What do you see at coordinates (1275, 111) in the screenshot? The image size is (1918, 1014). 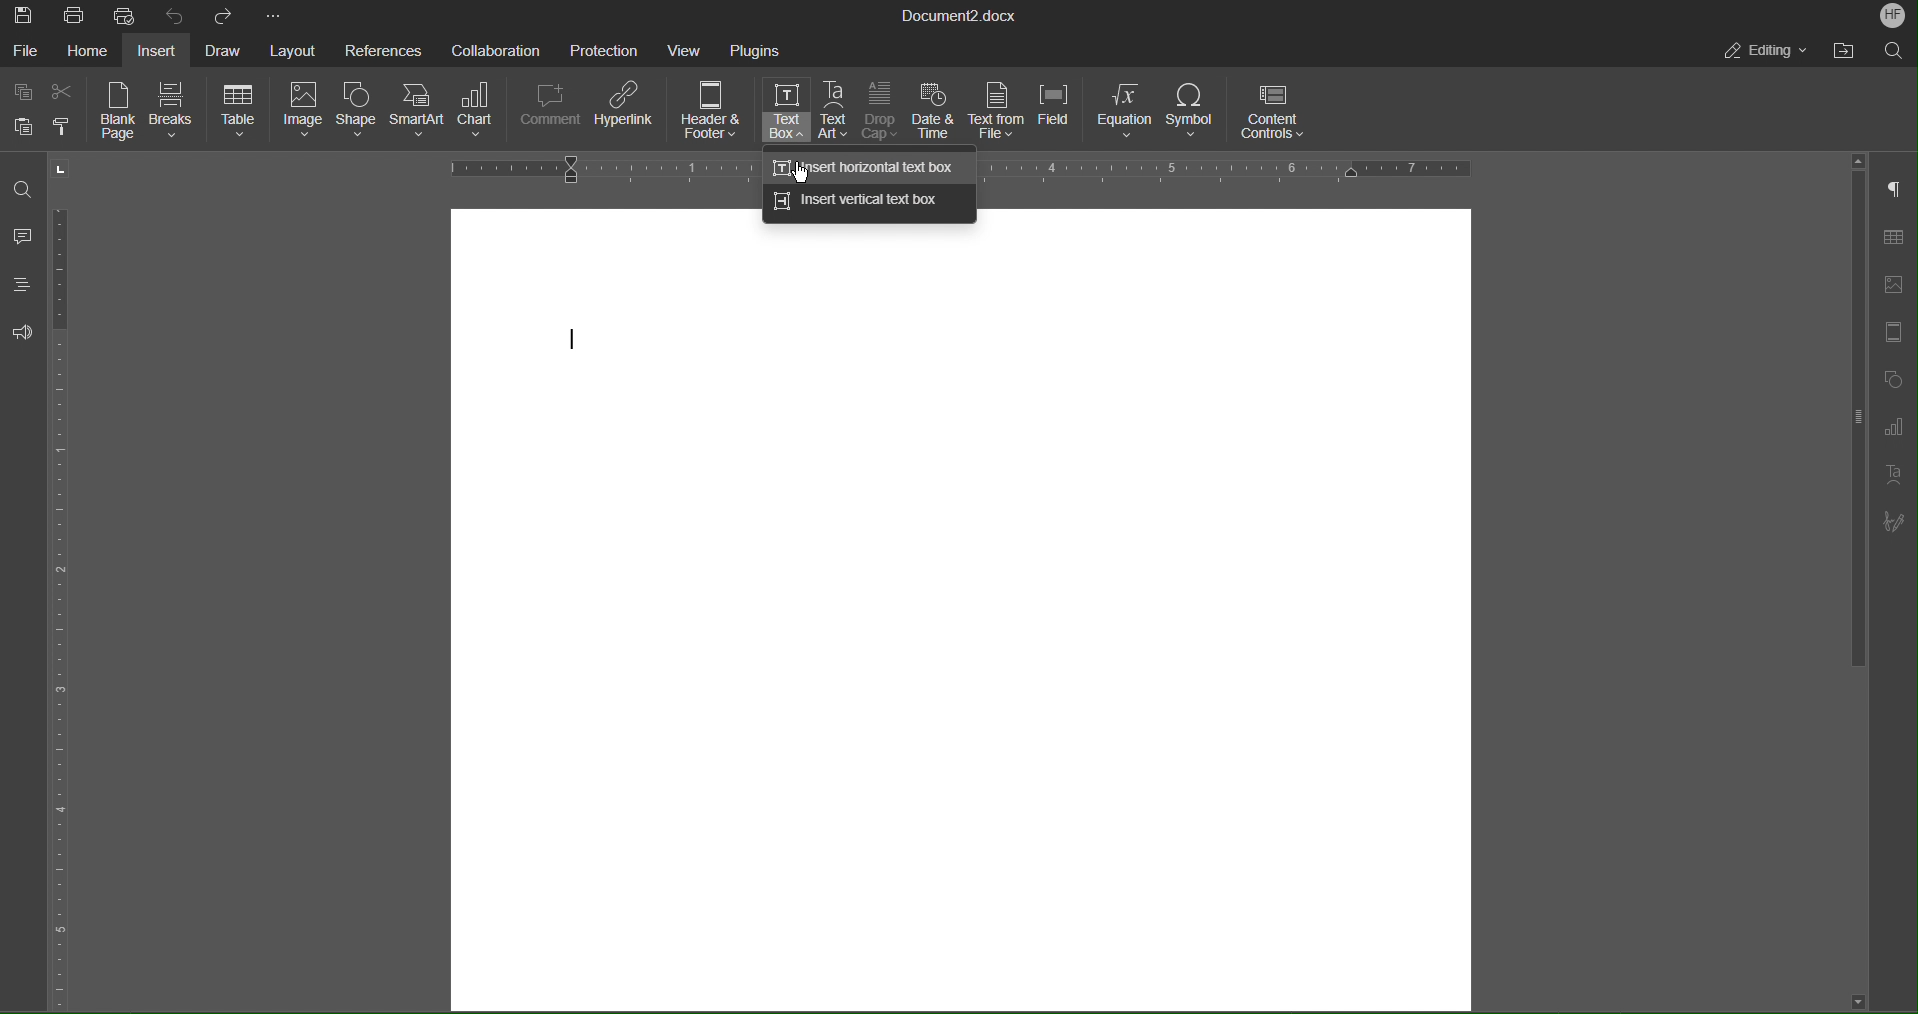 I see `Content Controls` at bounding box center [1275, 111].